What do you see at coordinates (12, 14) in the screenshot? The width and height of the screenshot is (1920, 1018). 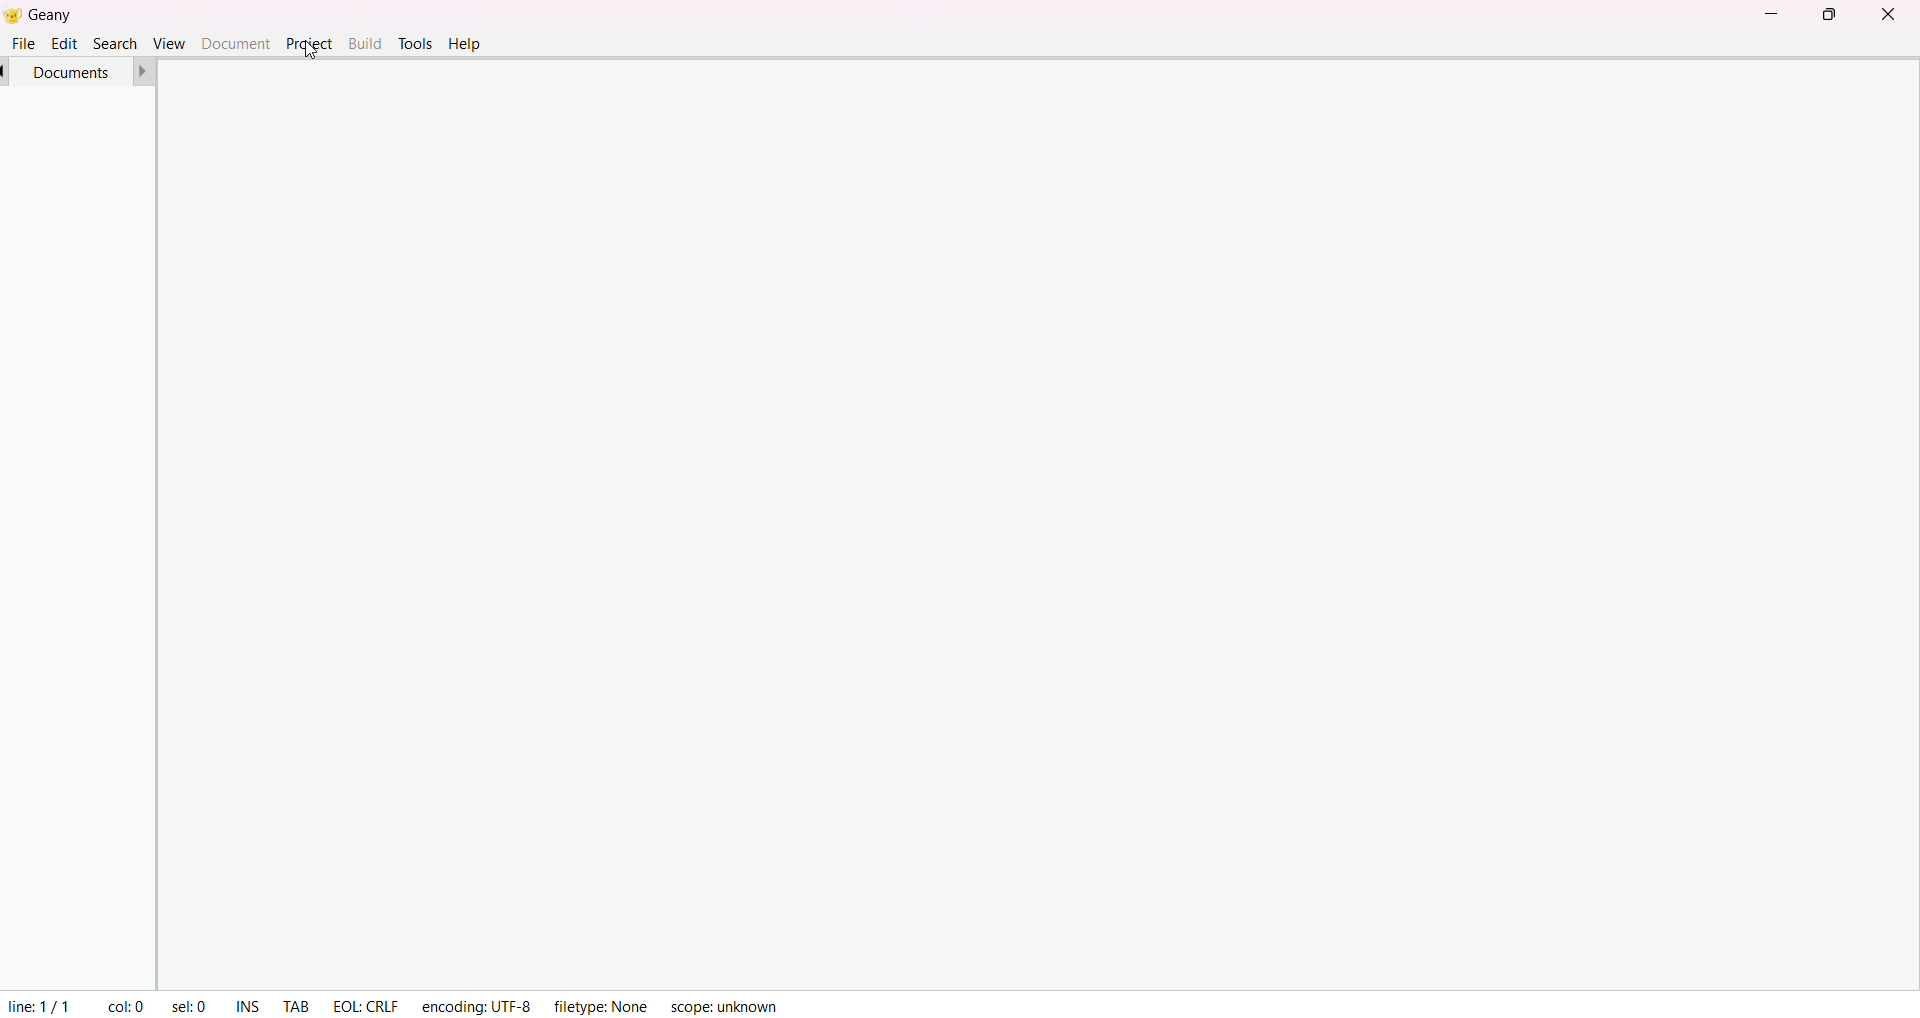 I see `Geany logo` at bounding box center [12, 14].